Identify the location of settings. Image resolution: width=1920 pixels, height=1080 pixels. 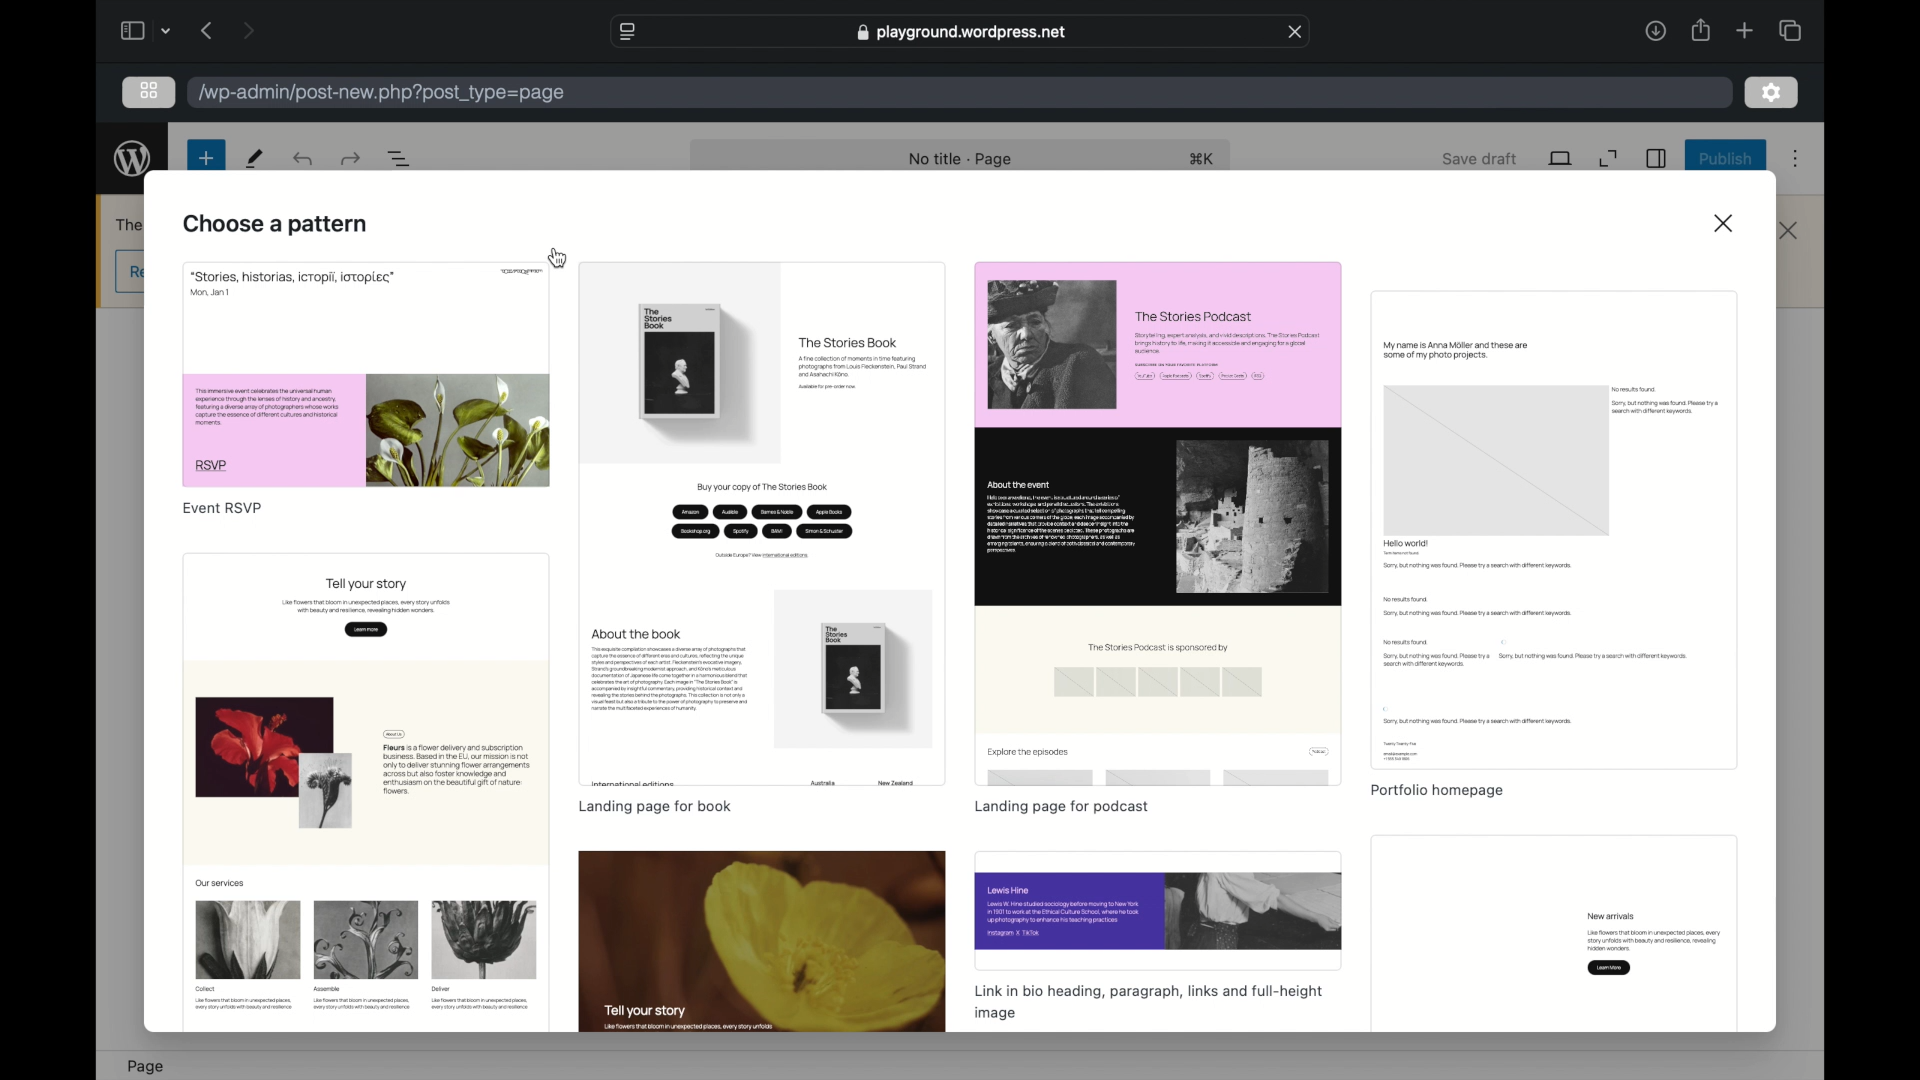
(1772, 93).